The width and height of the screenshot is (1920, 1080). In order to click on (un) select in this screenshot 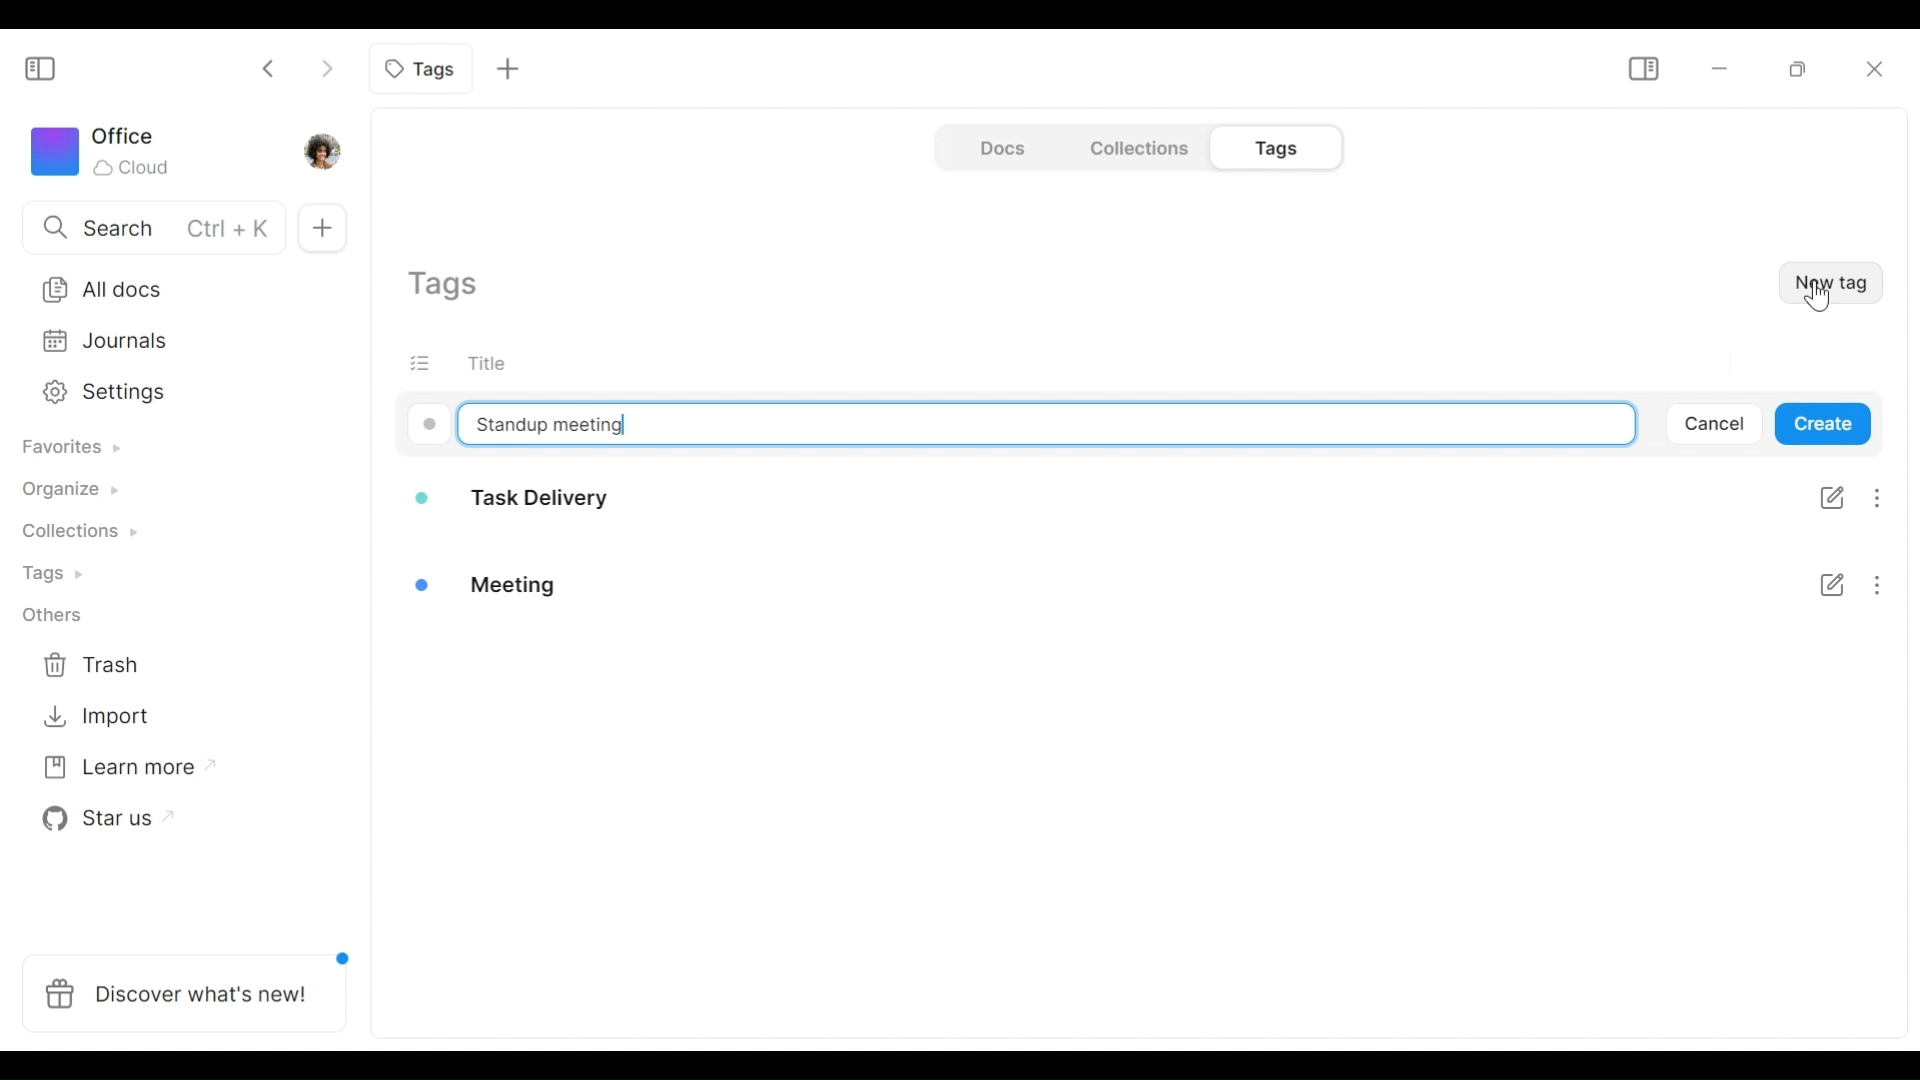, I will do `click(427, 362)`.